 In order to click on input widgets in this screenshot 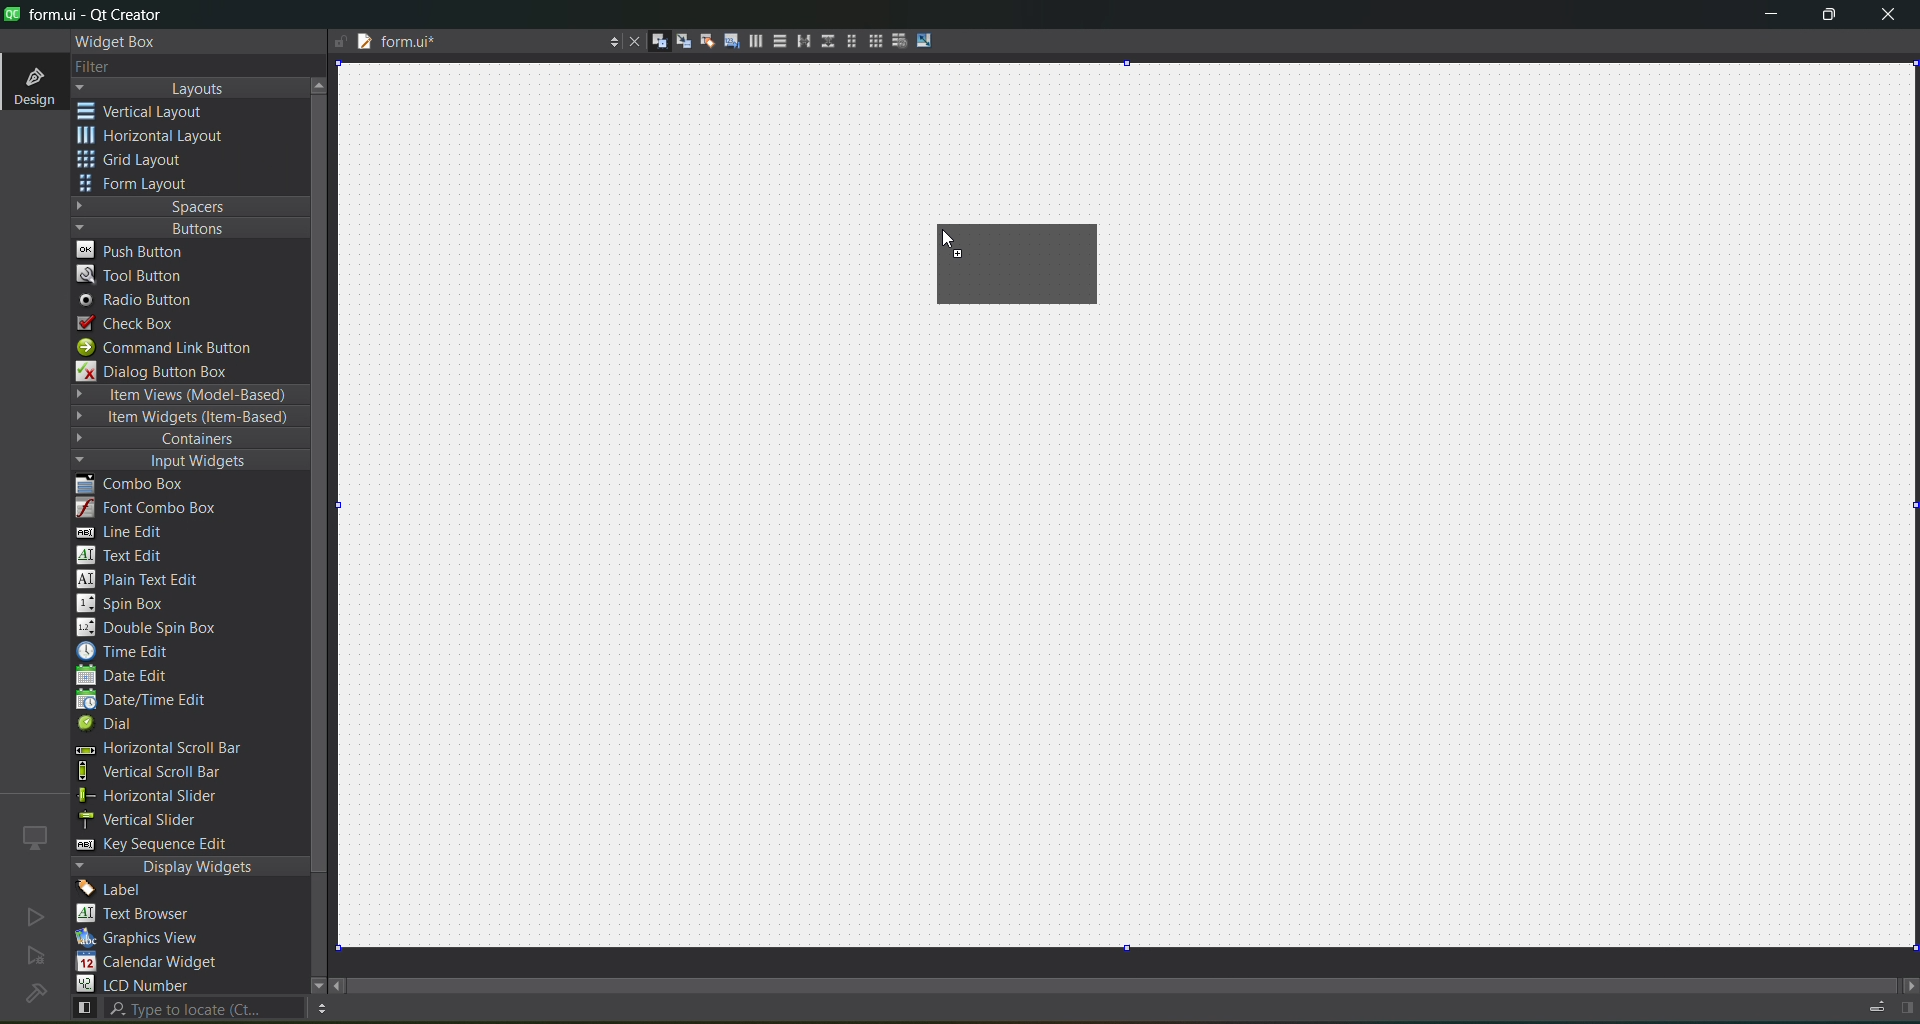, I will do `click(180, 462)`.